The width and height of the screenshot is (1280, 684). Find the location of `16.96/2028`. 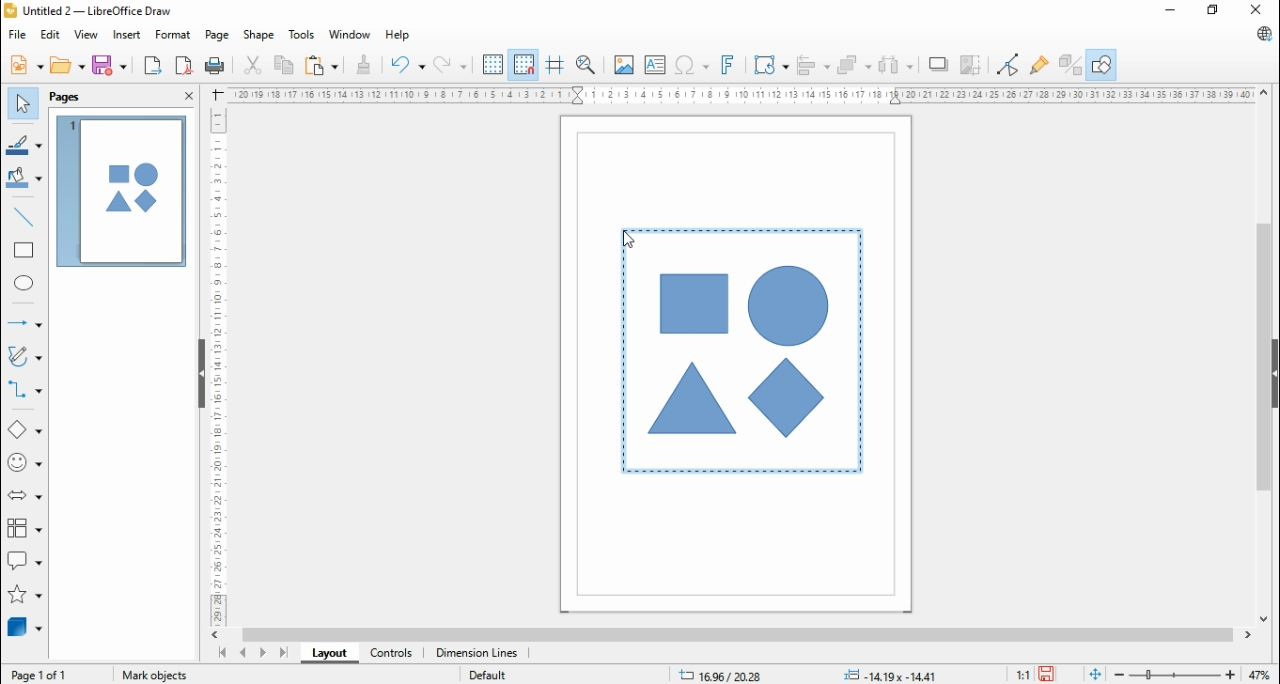

16.96/2028 is located at coordinates (717, 672).